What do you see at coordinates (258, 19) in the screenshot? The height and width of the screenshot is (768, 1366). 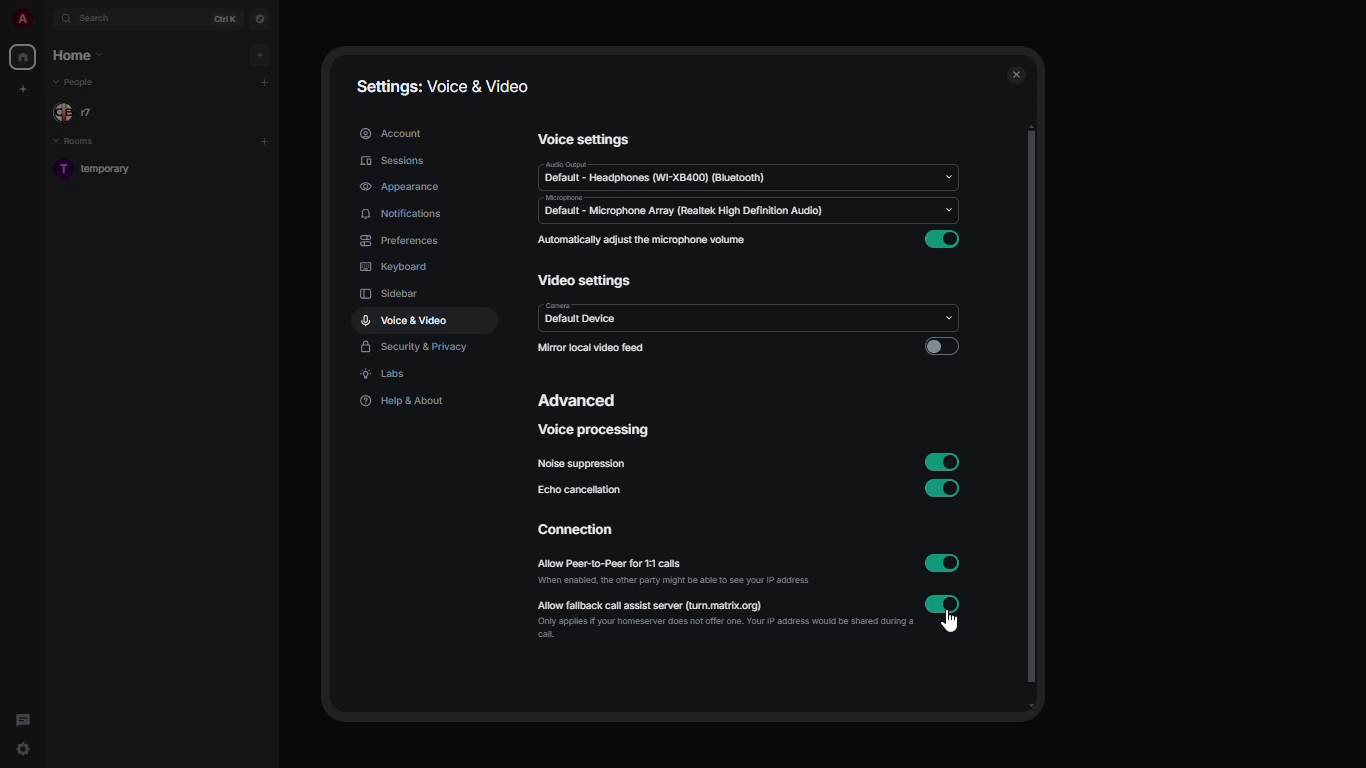 I see `navigator` at bounding box center [258, 19].